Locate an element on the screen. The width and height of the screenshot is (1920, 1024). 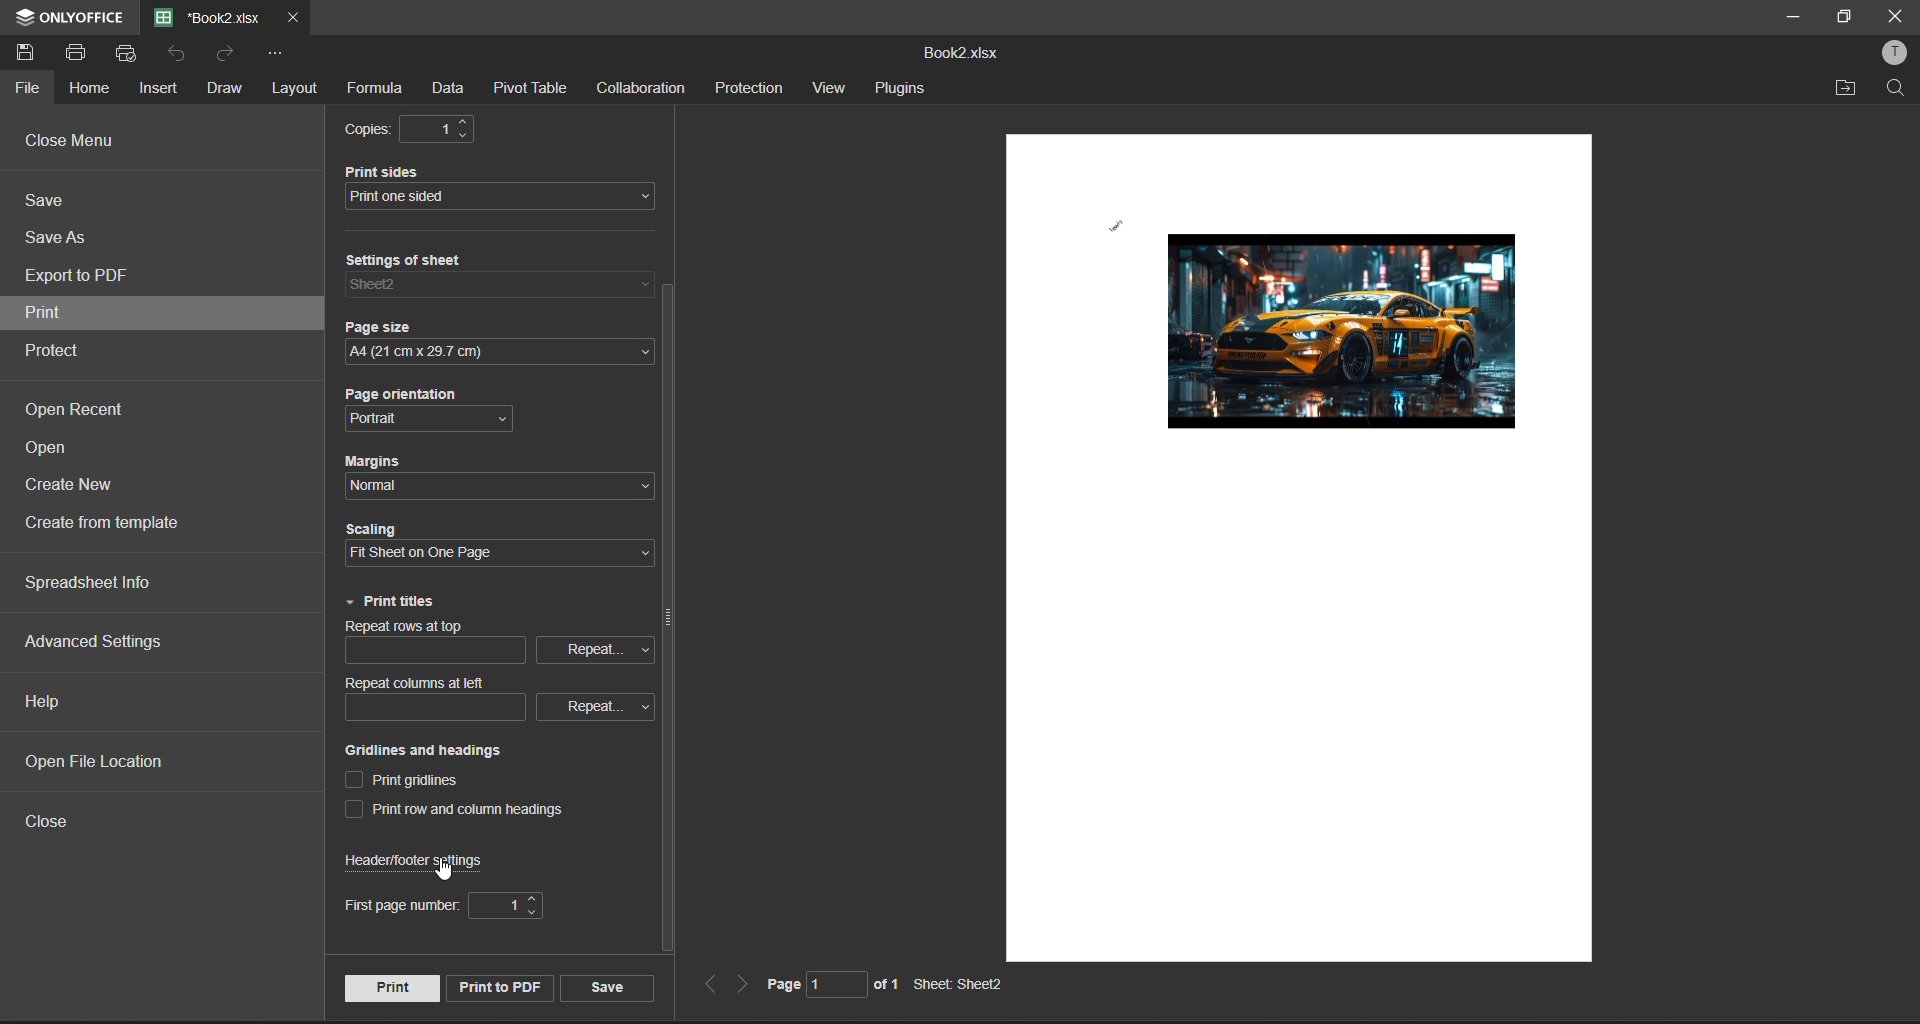
print is located at coordinates (390, 987).